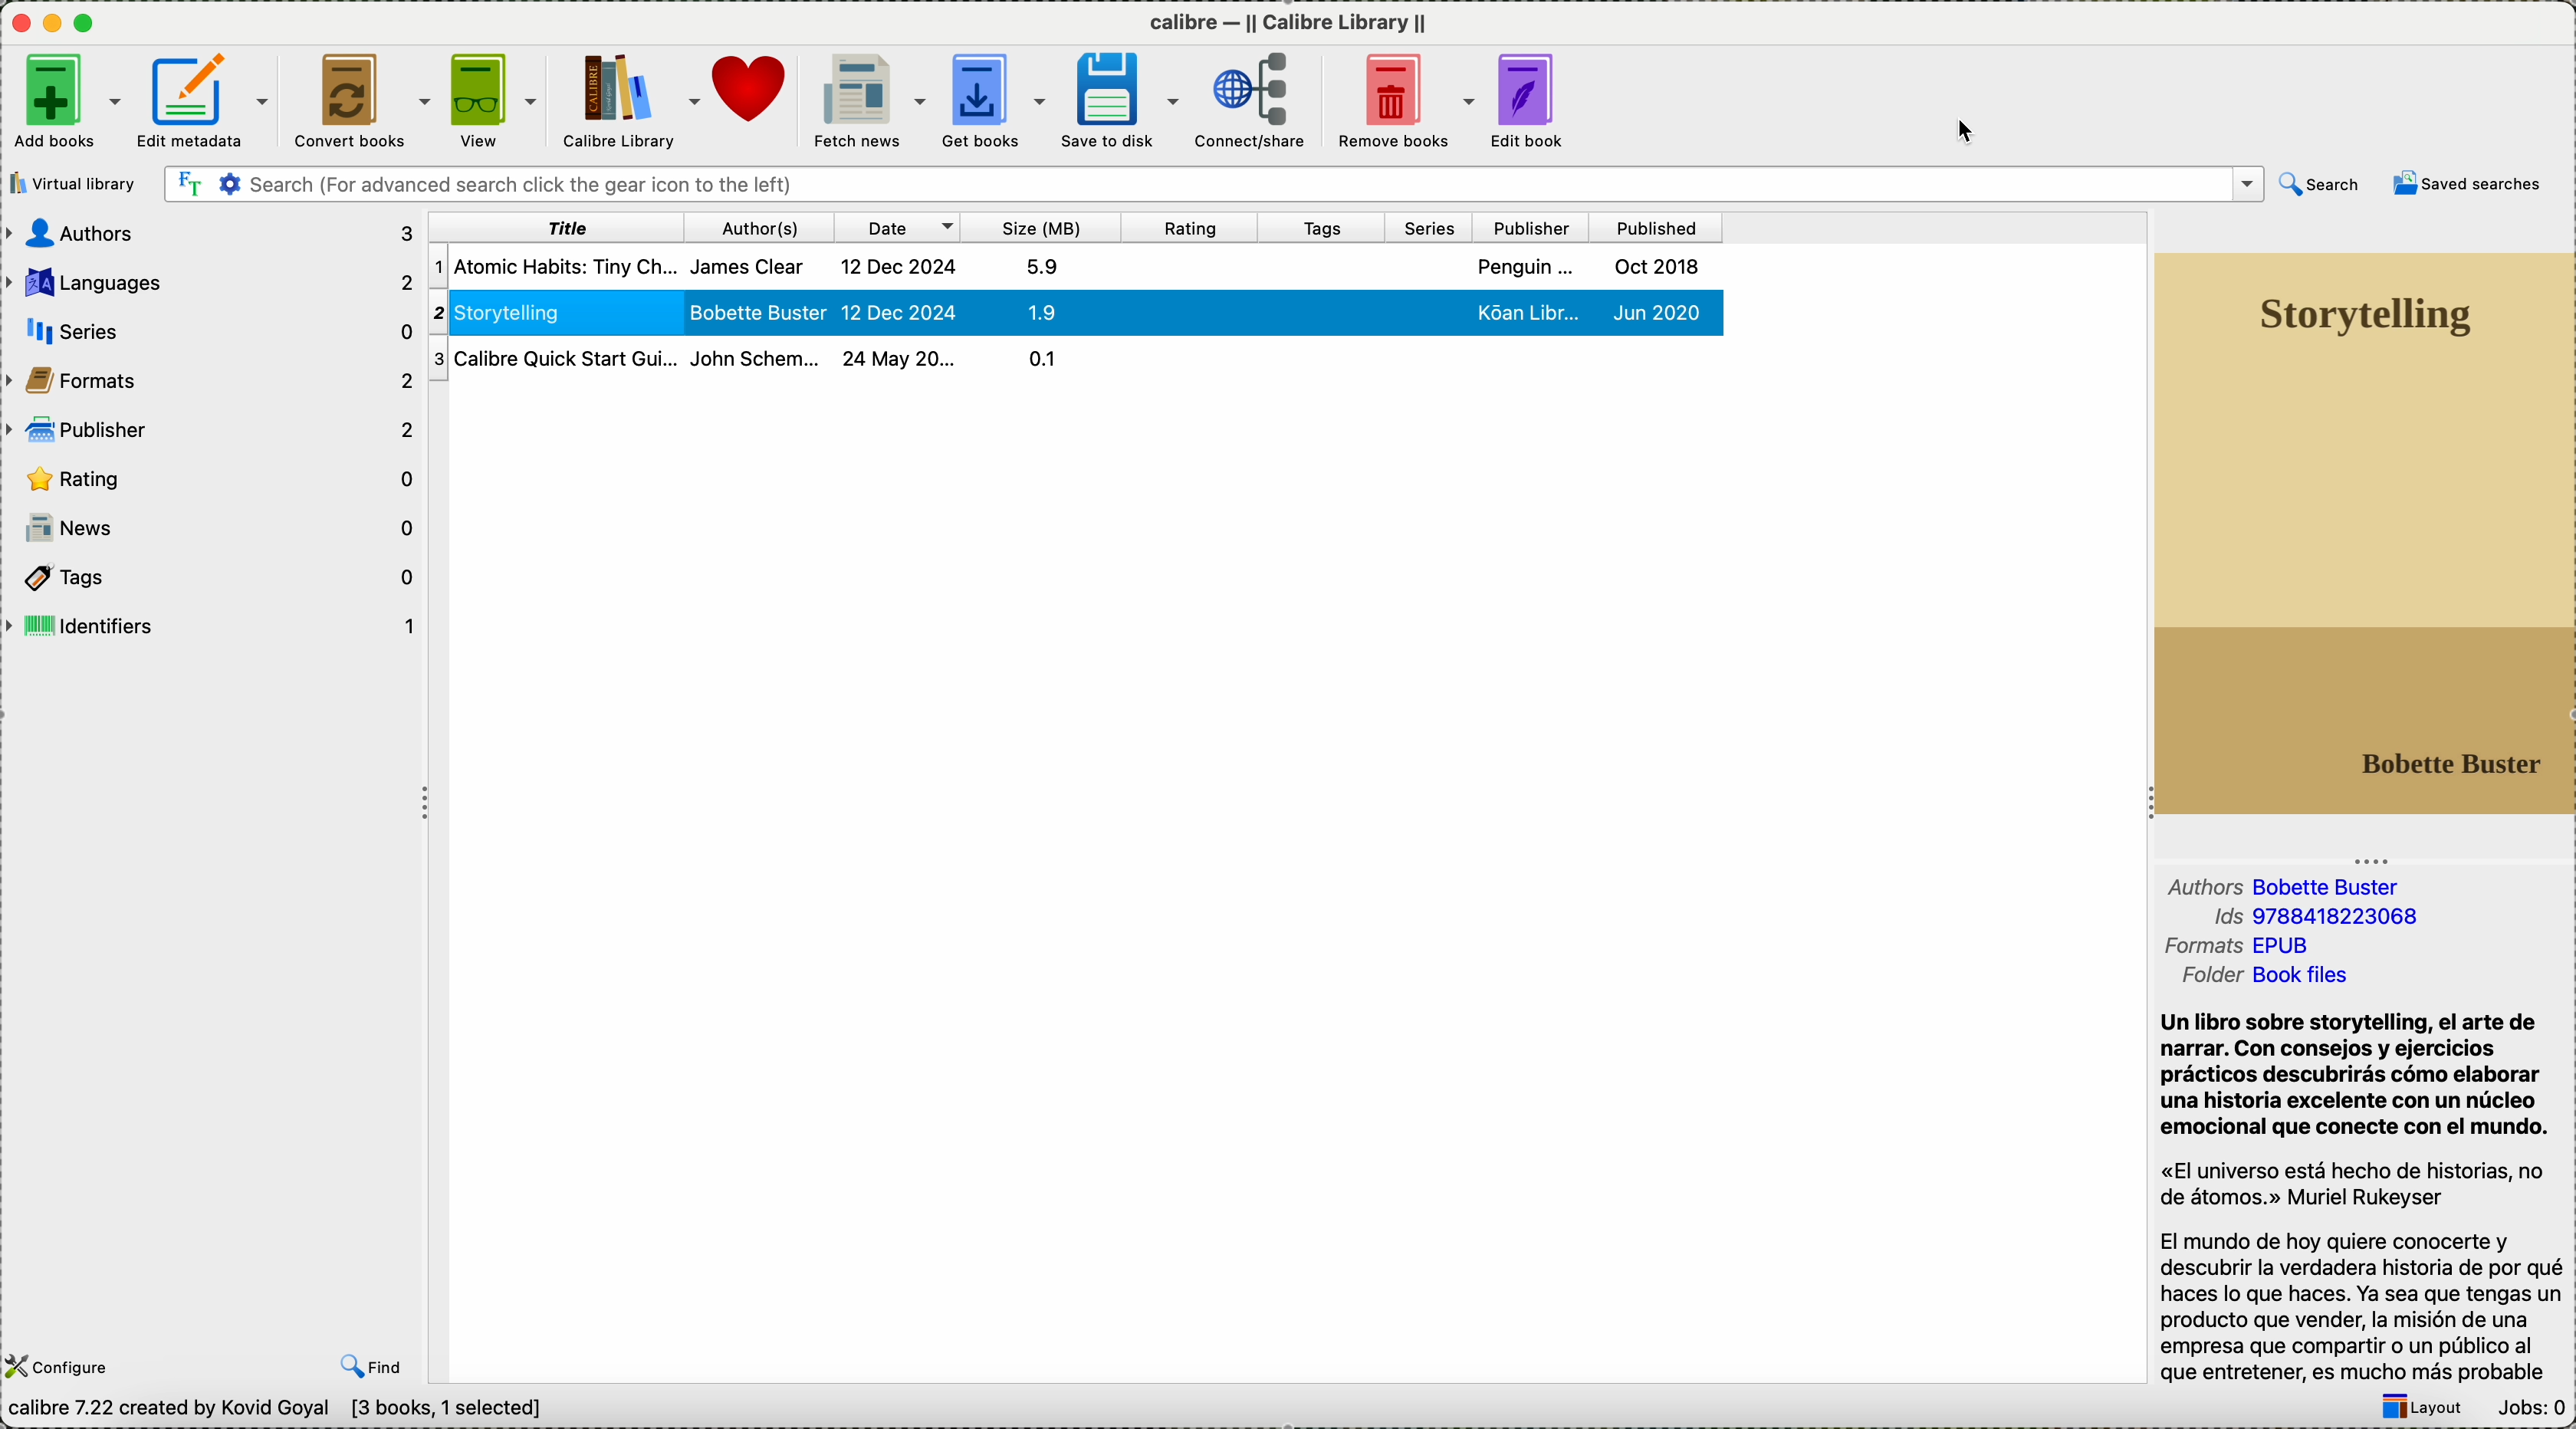 The width and height of the screenshot is (2576, 1429). I want to click on save to disk, so click(1120, 102).